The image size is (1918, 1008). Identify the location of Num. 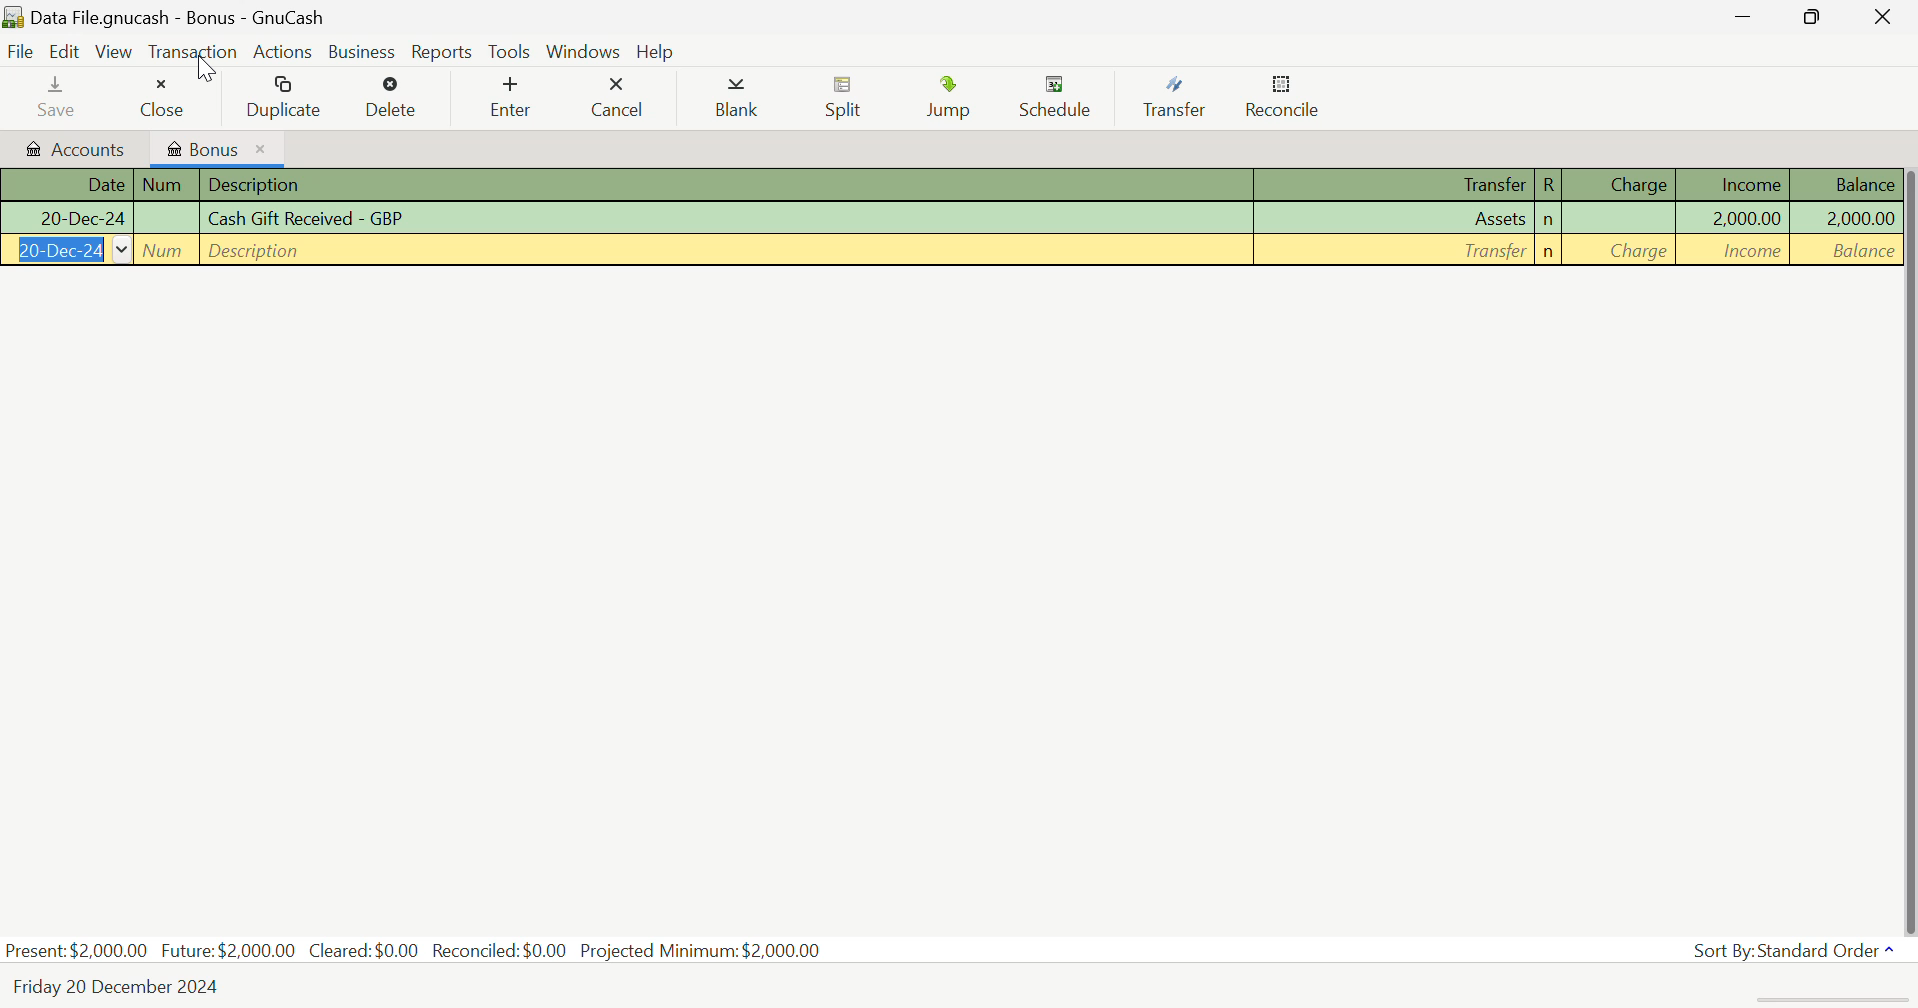
(167, 185).